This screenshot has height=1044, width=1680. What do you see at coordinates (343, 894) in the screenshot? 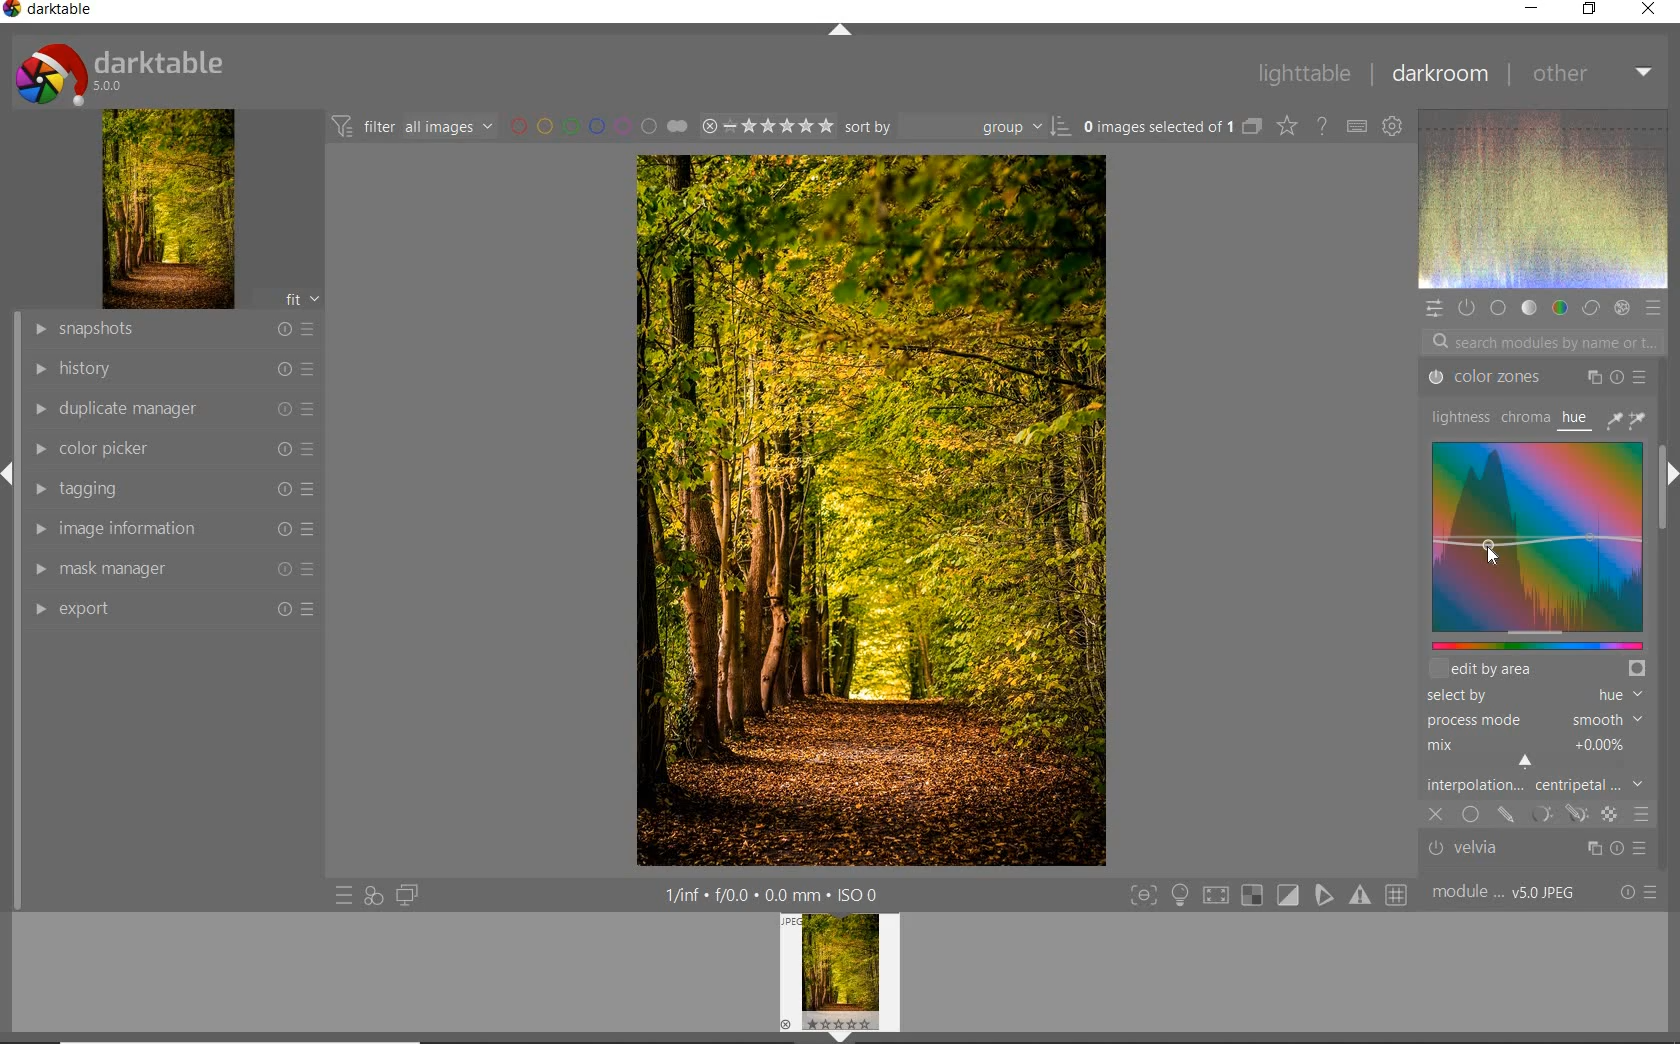
I see `QUICK ACCESS TO PRESETS` at bounding box center [343, 894].